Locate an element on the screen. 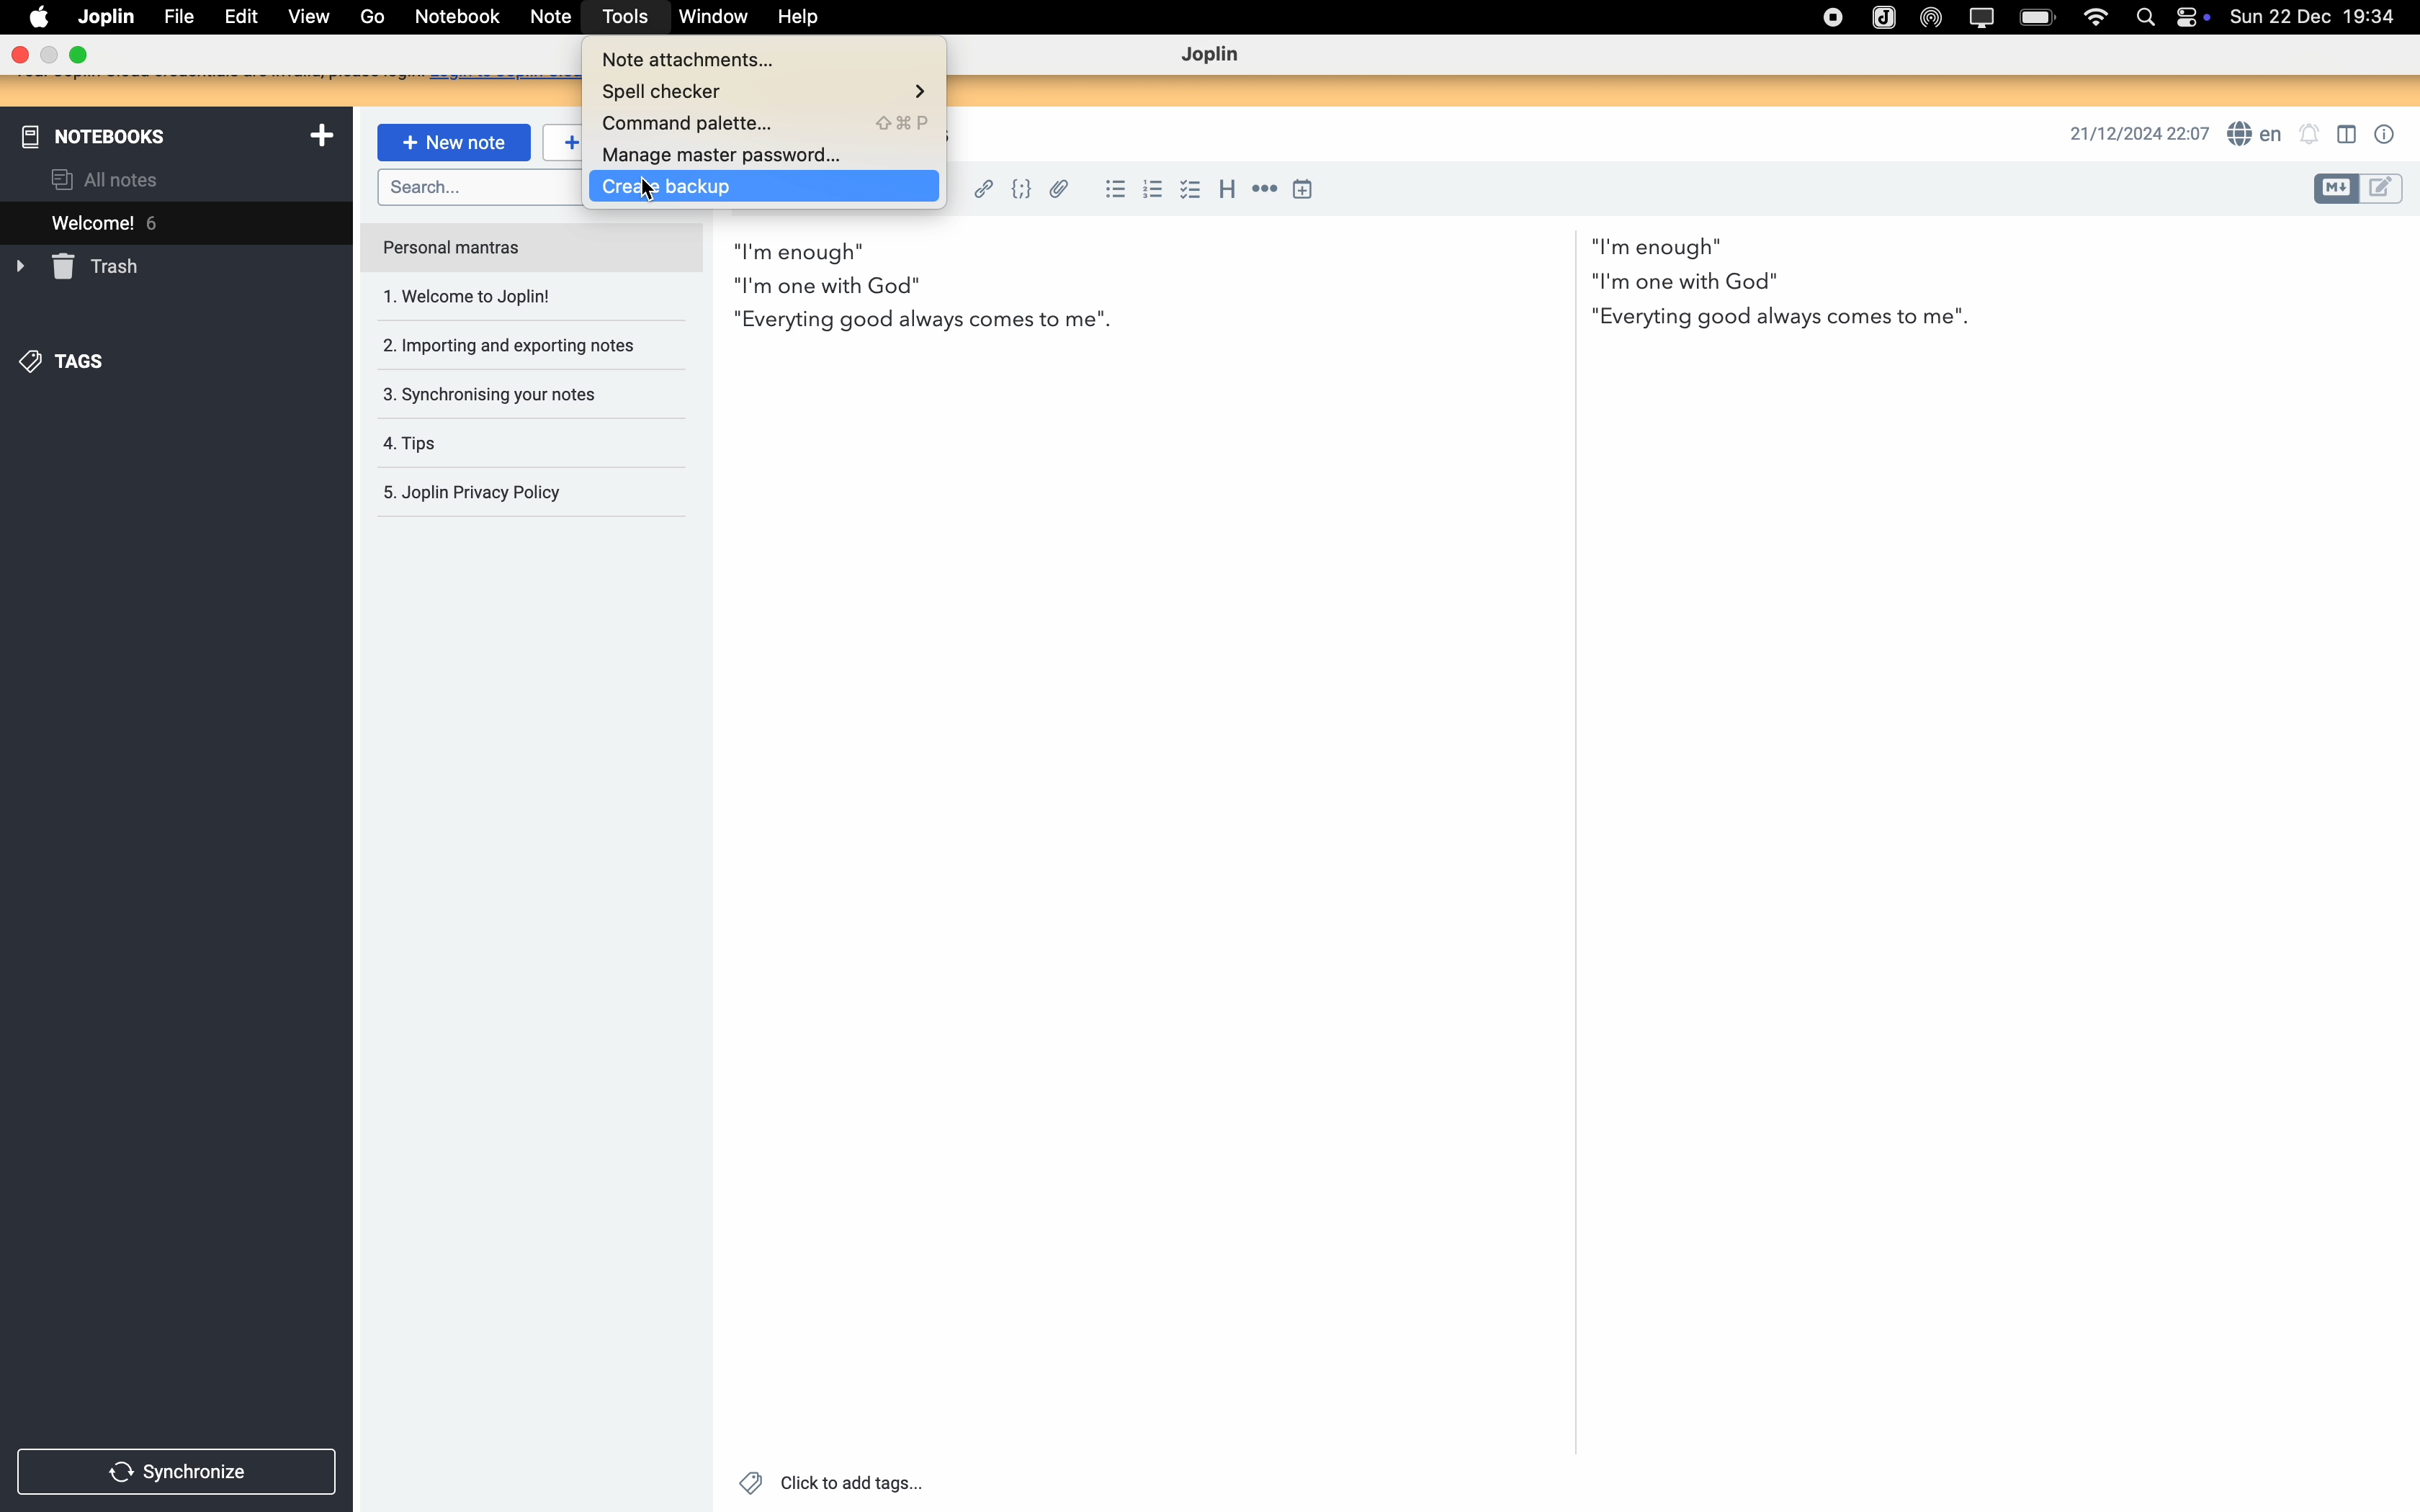  new note is located at coordinates (454, 142).